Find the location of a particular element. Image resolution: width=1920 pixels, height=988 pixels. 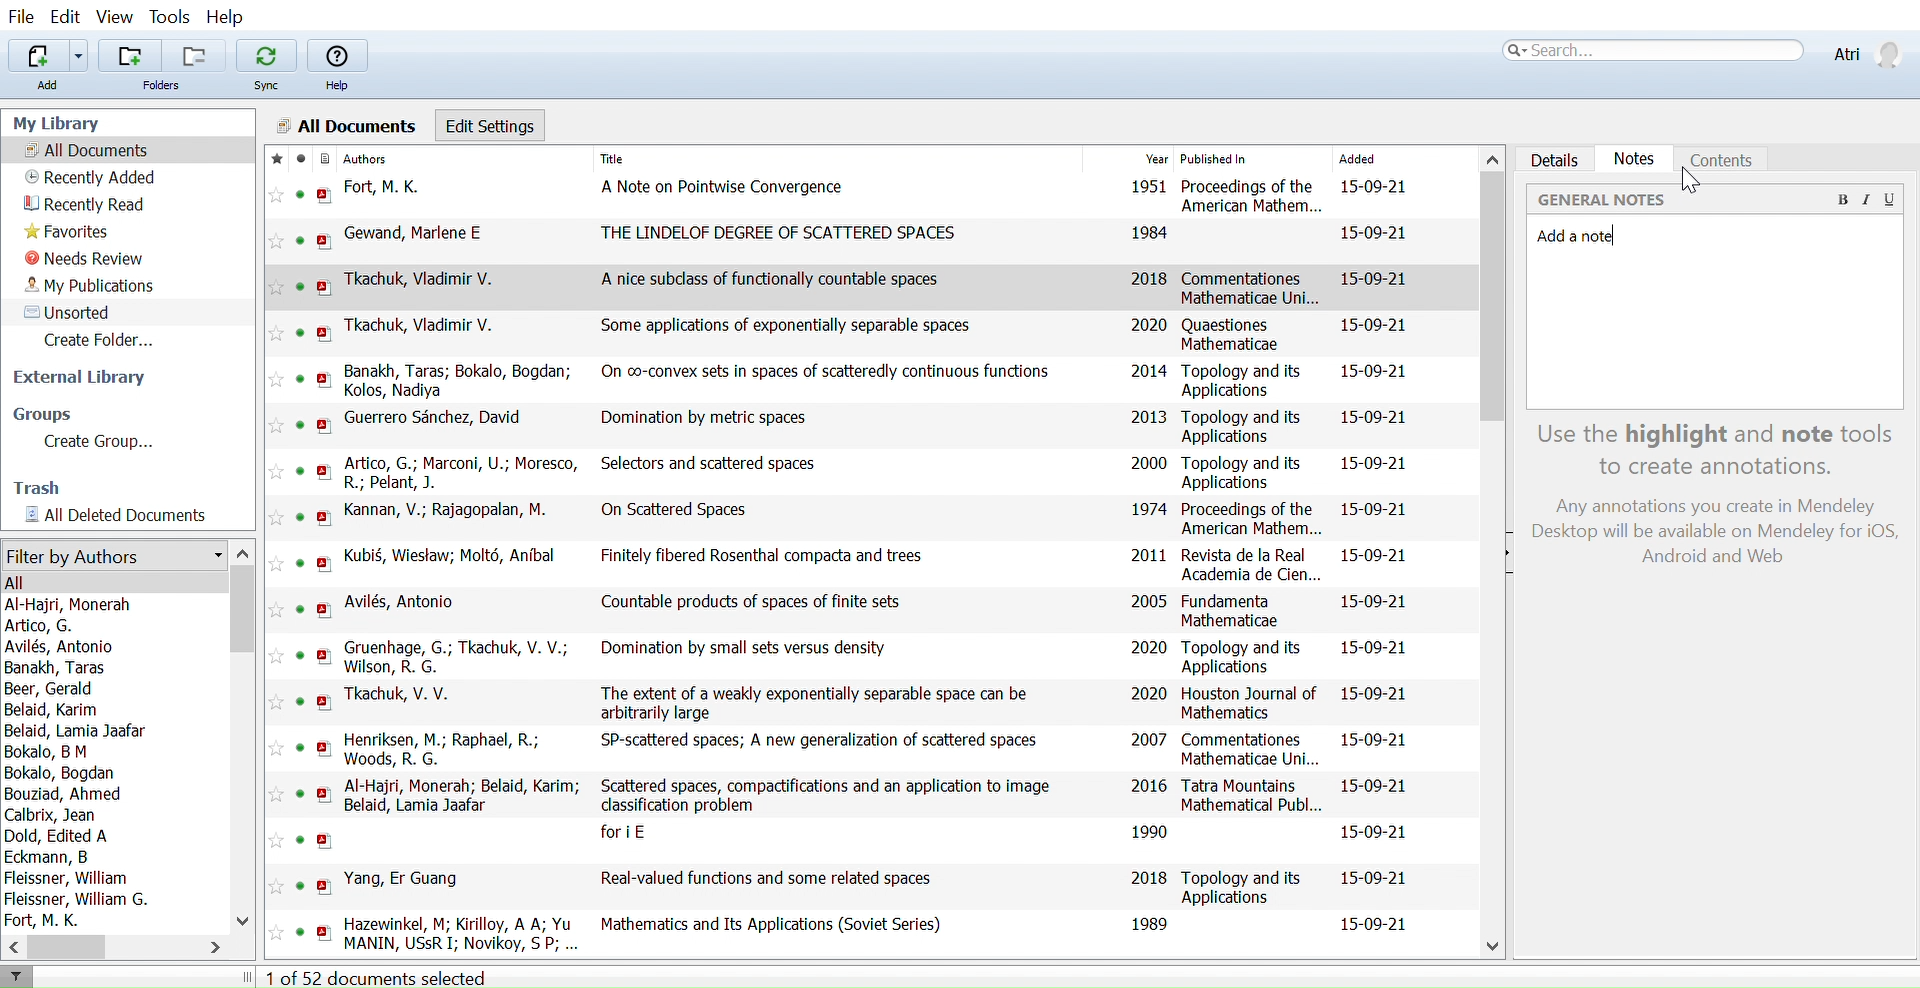

The extent of a weakly exponentially separable space can be arbitrarily large is located at coordinates (818, 702).